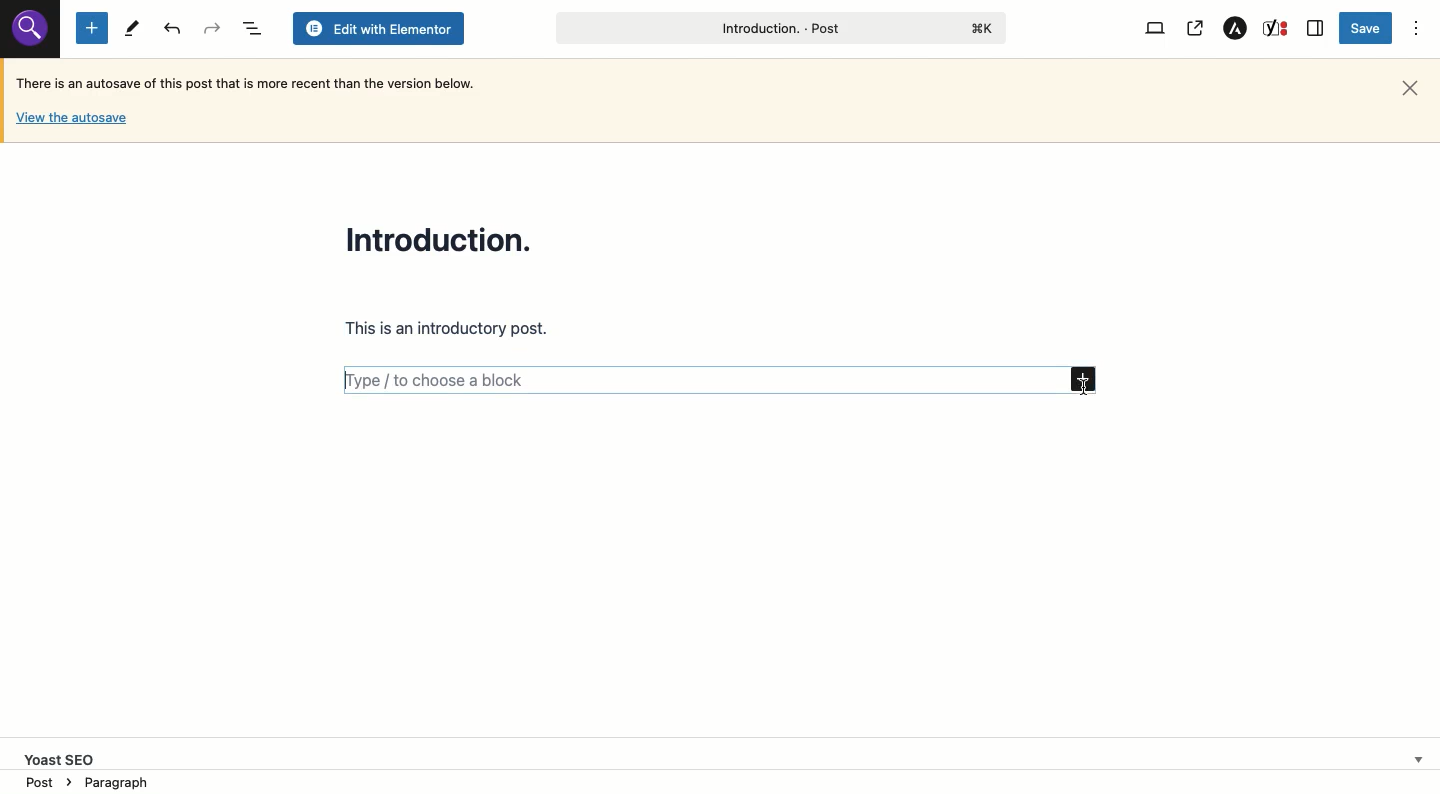  Describe the element at coordinates (1417, 29) in the screenshot. I see `Options` at that location.